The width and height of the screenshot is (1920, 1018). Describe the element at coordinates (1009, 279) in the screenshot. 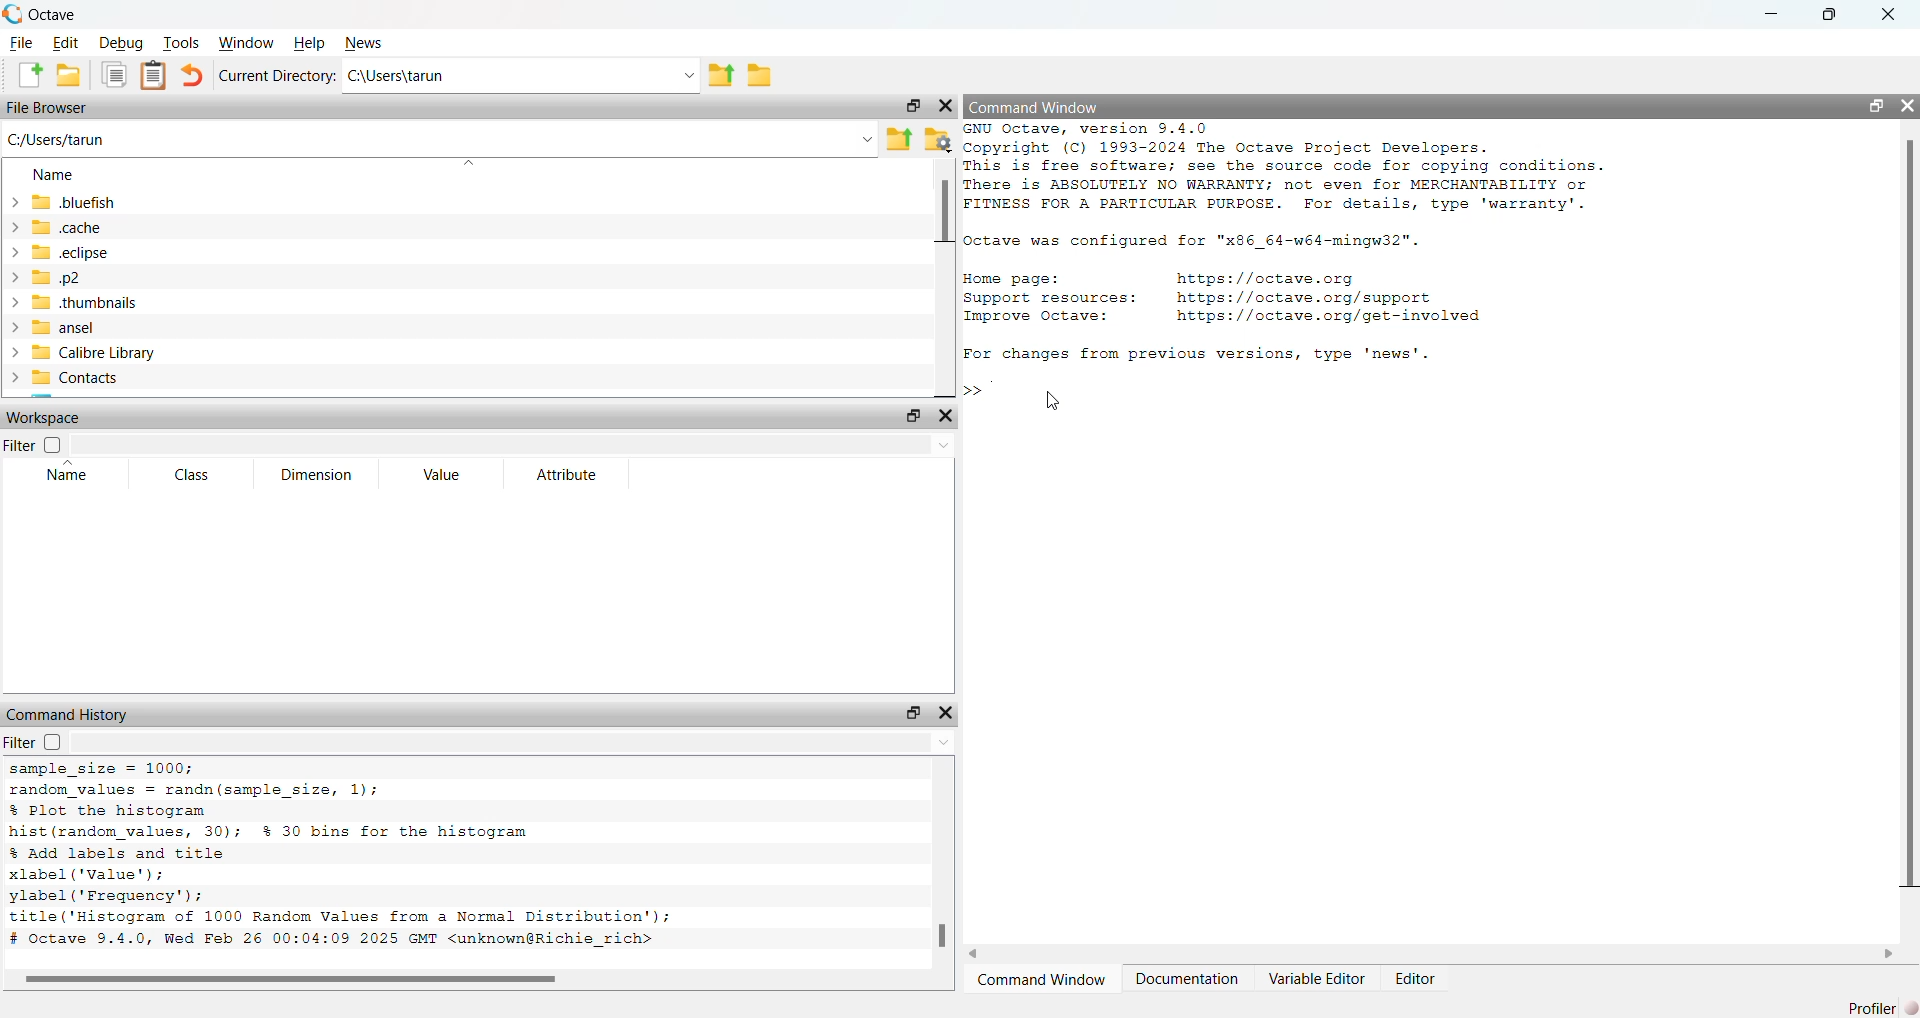

I see `Home page:` at that location.